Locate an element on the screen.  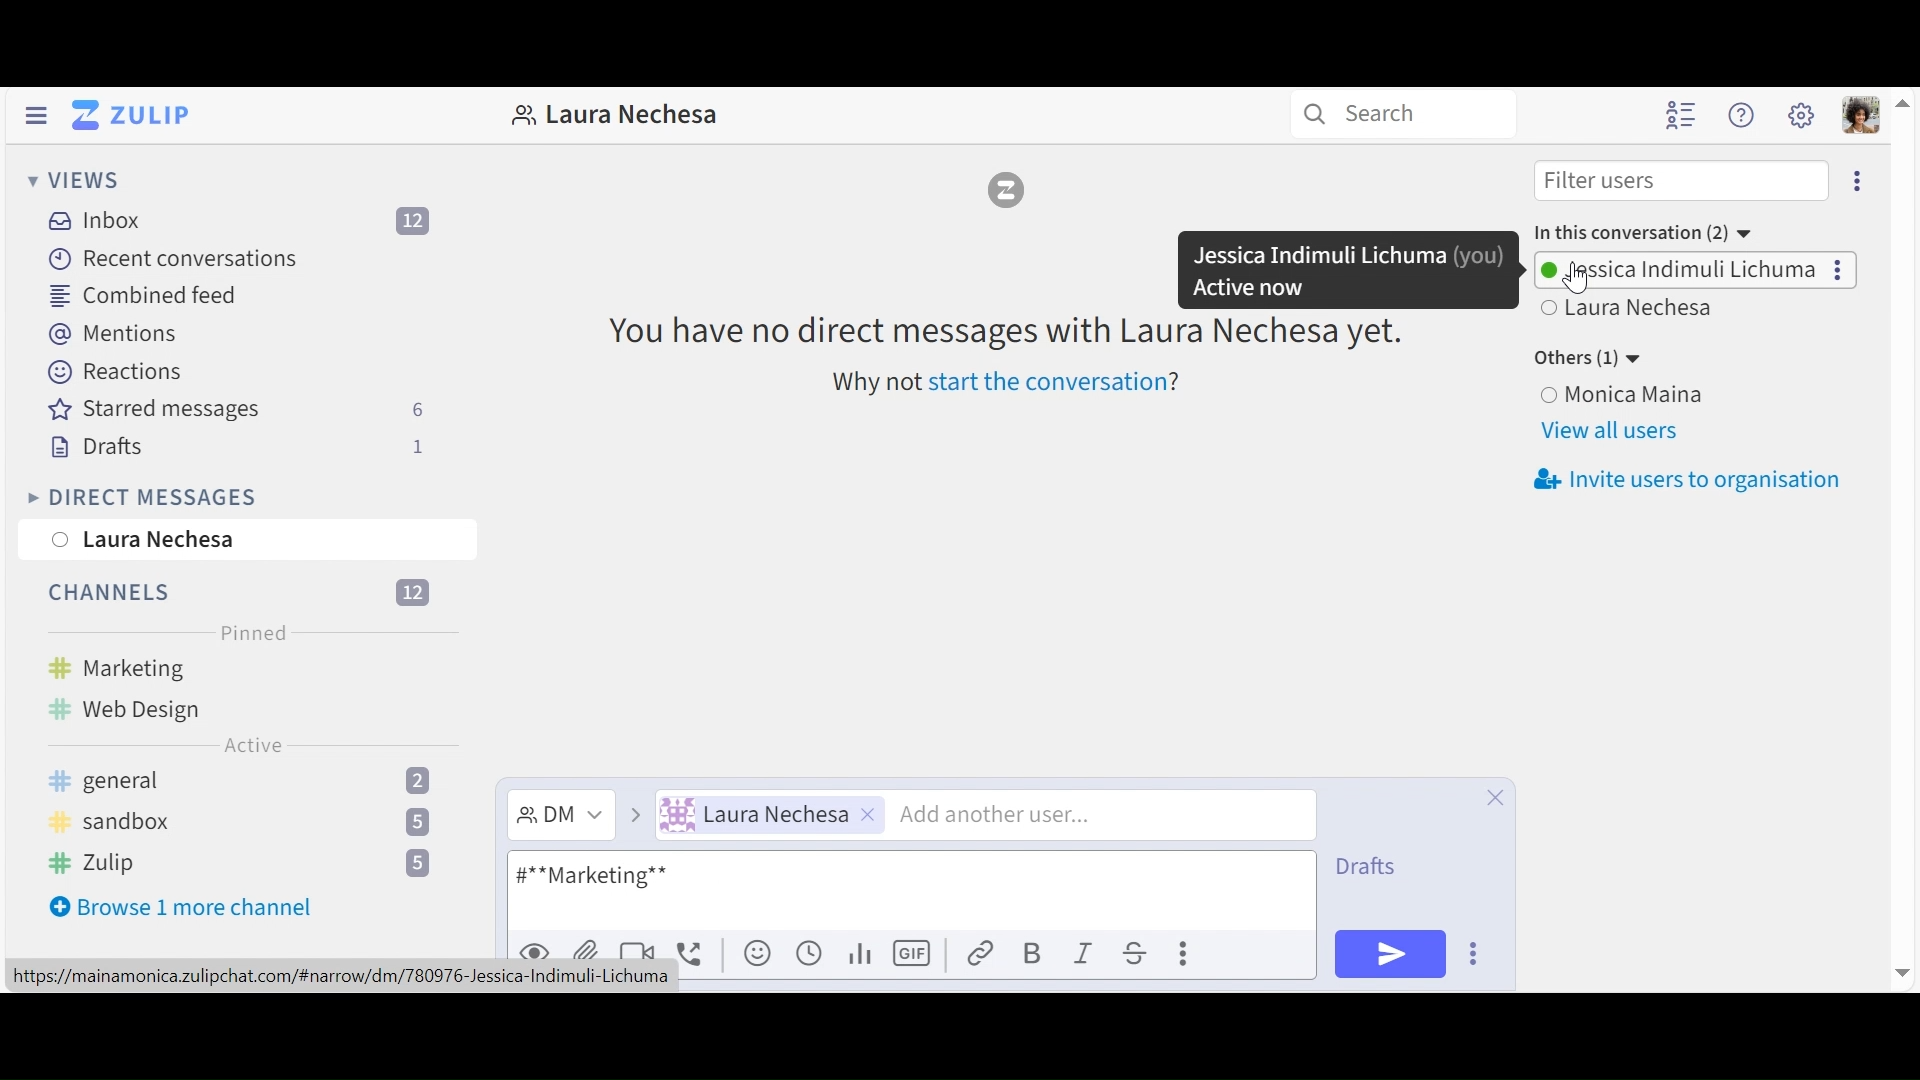
Active is located at coordinates (256, 747).